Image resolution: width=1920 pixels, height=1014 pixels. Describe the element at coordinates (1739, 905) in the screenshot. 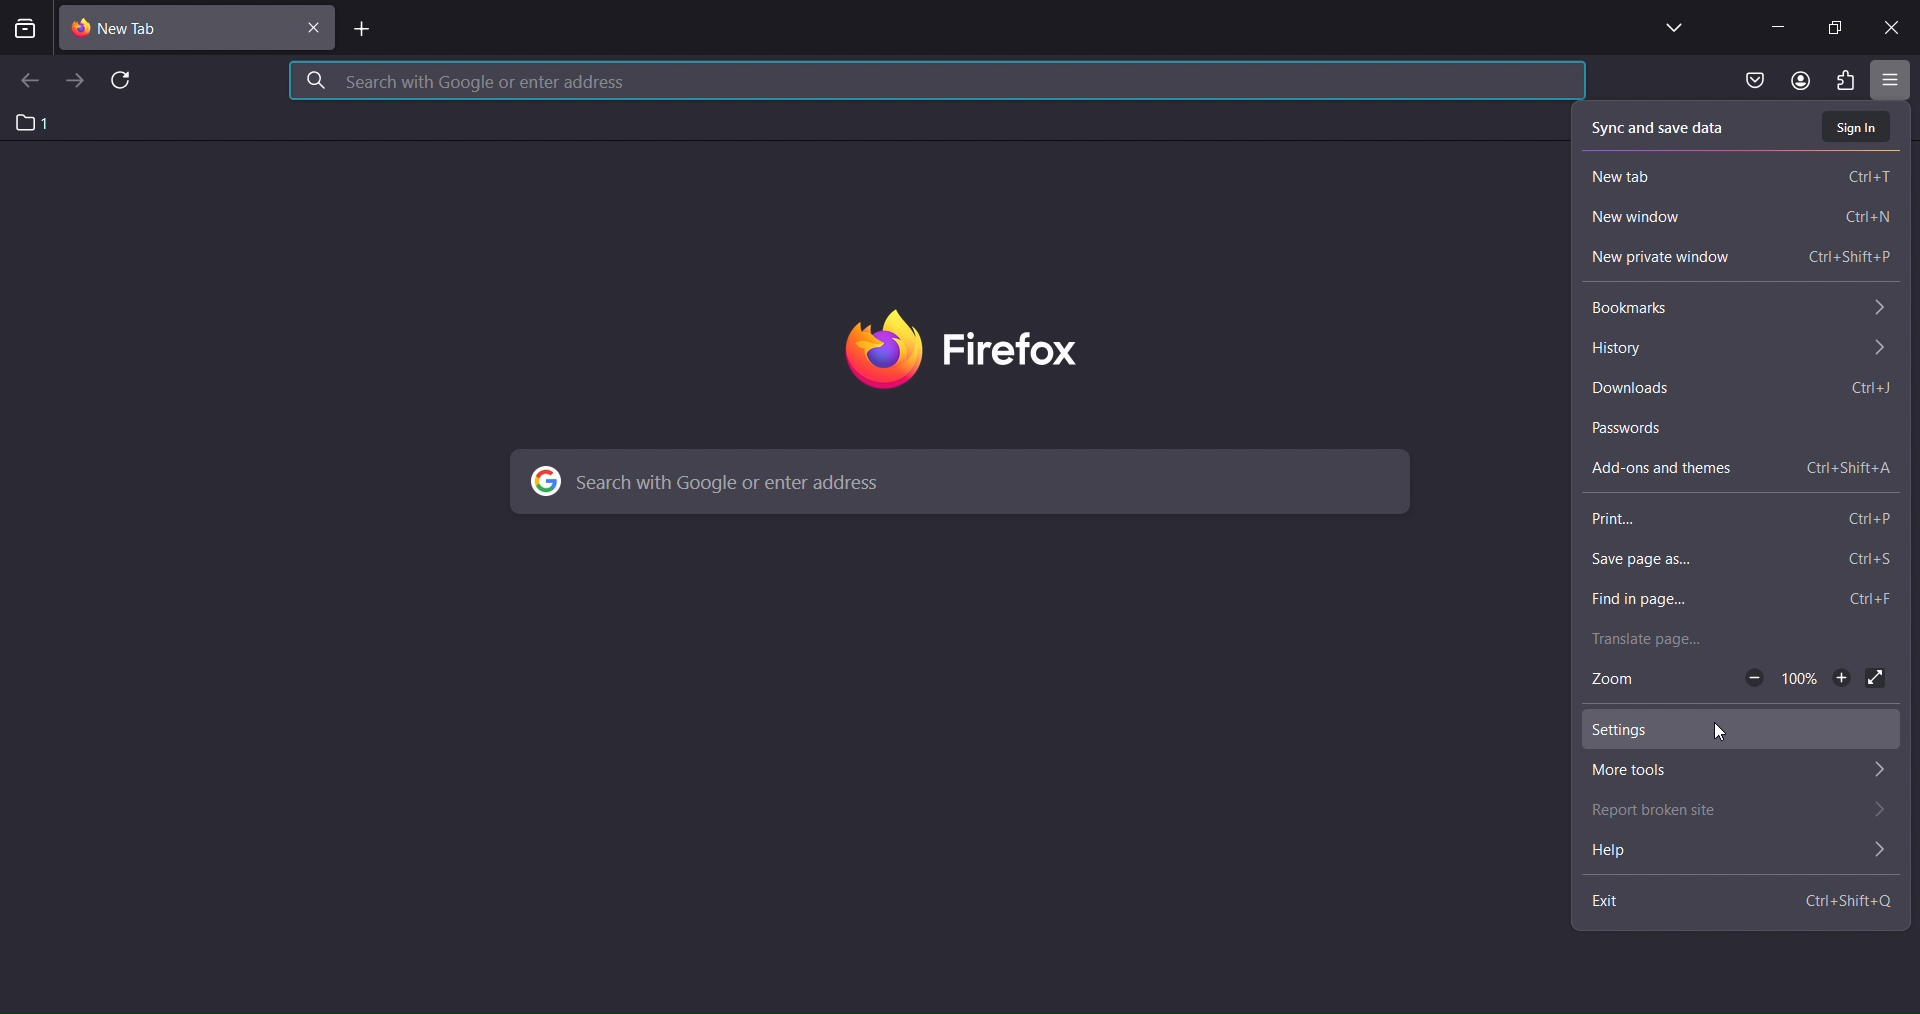

I see `exit` at that location.